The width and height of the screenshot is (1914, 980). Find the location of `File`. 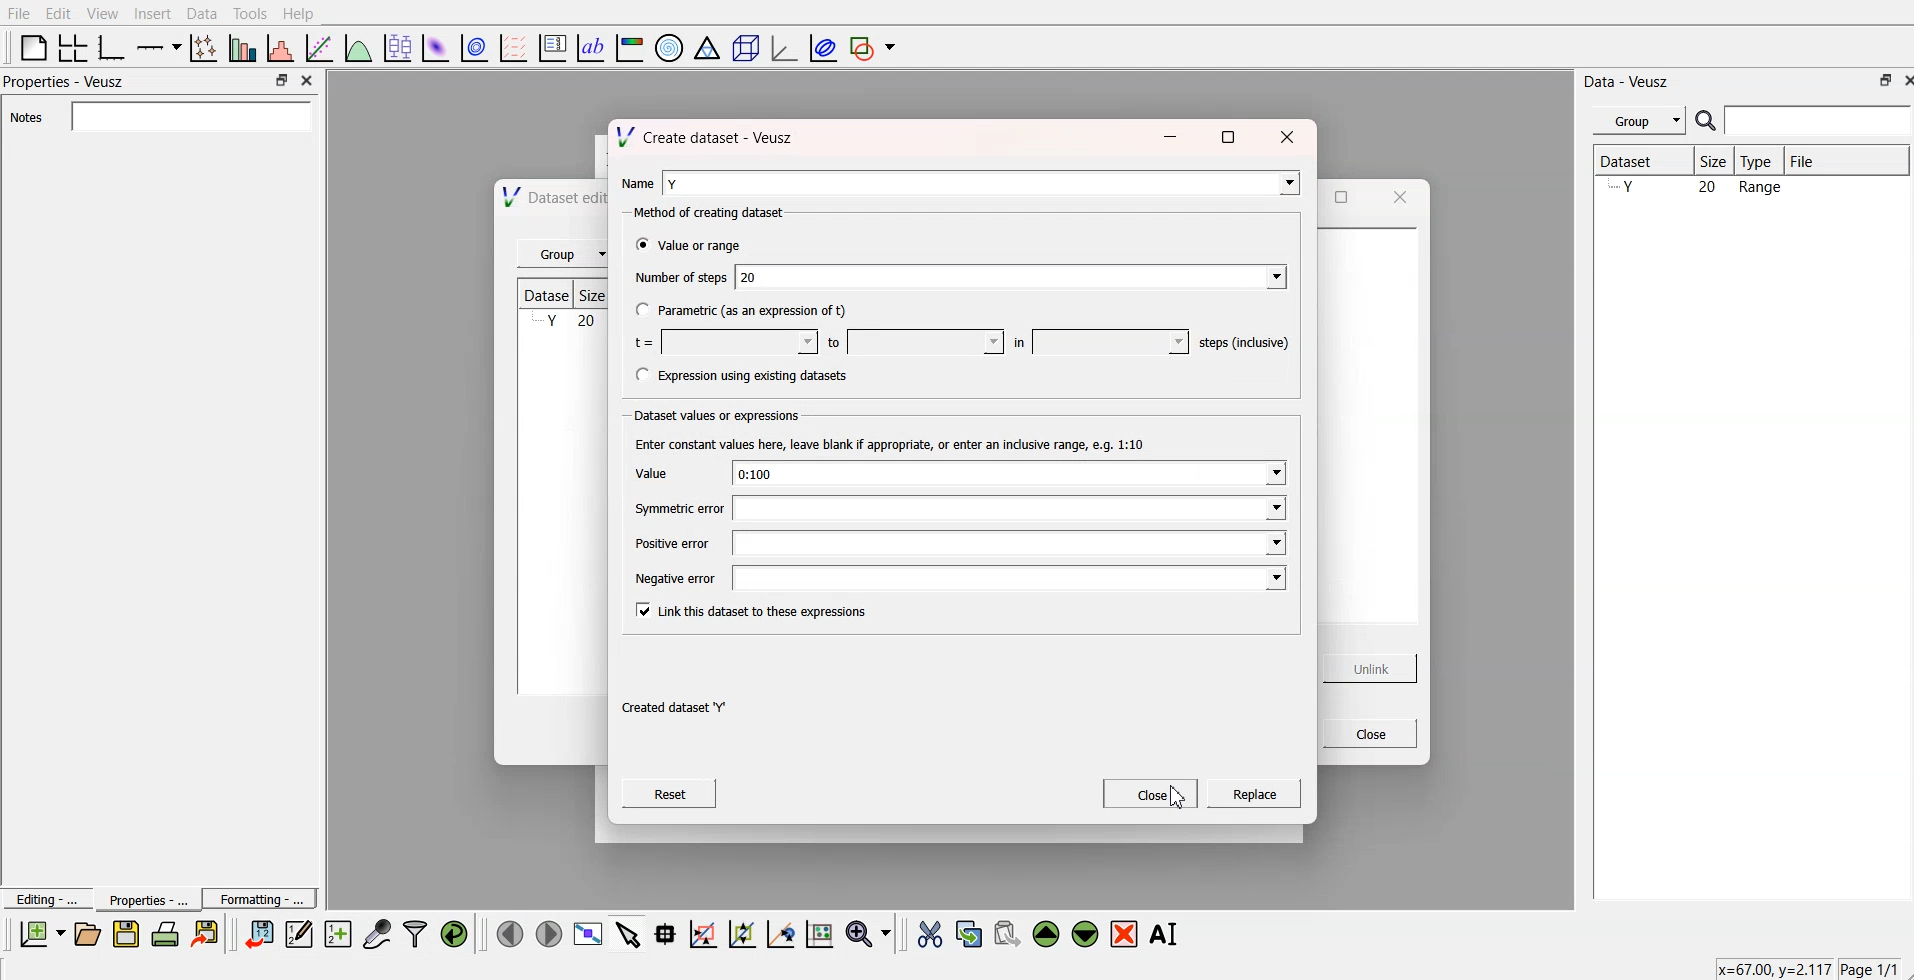

File is located at coordinates (1847, 160).